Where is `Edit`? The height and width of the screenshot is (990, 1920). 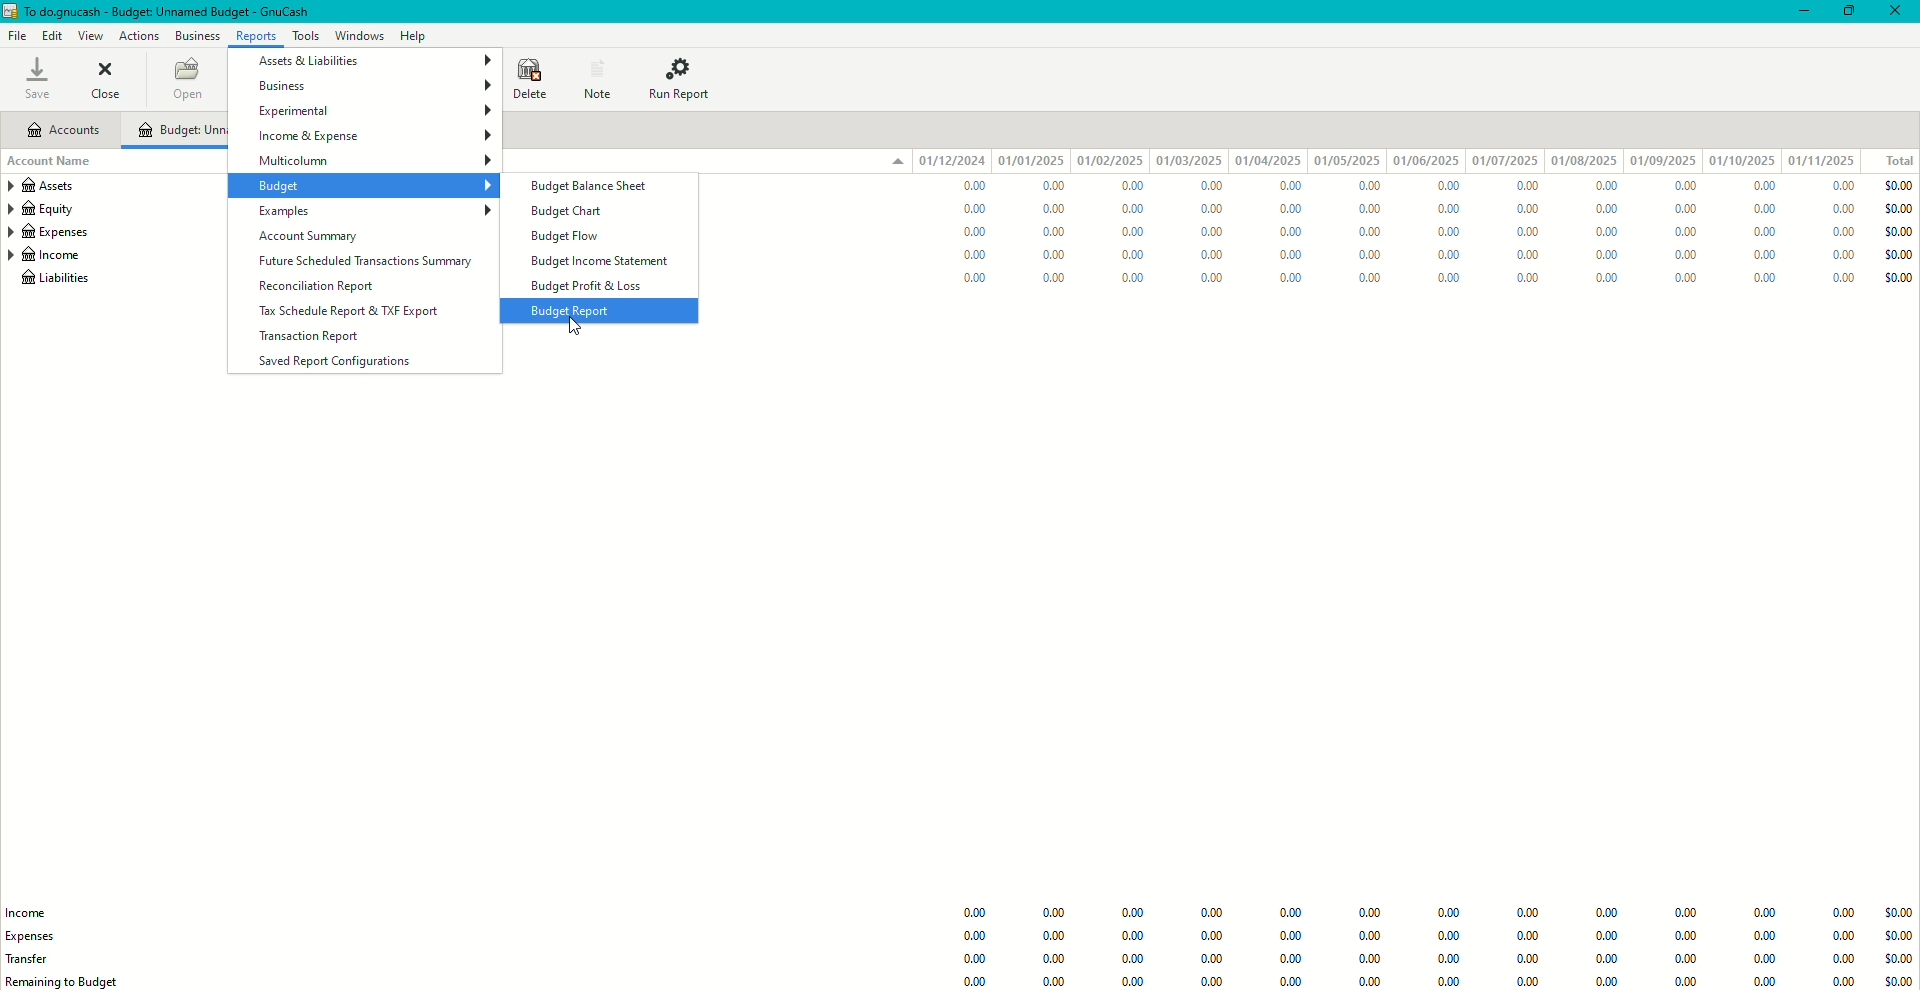
Edit is located at coordinates (53, 36).